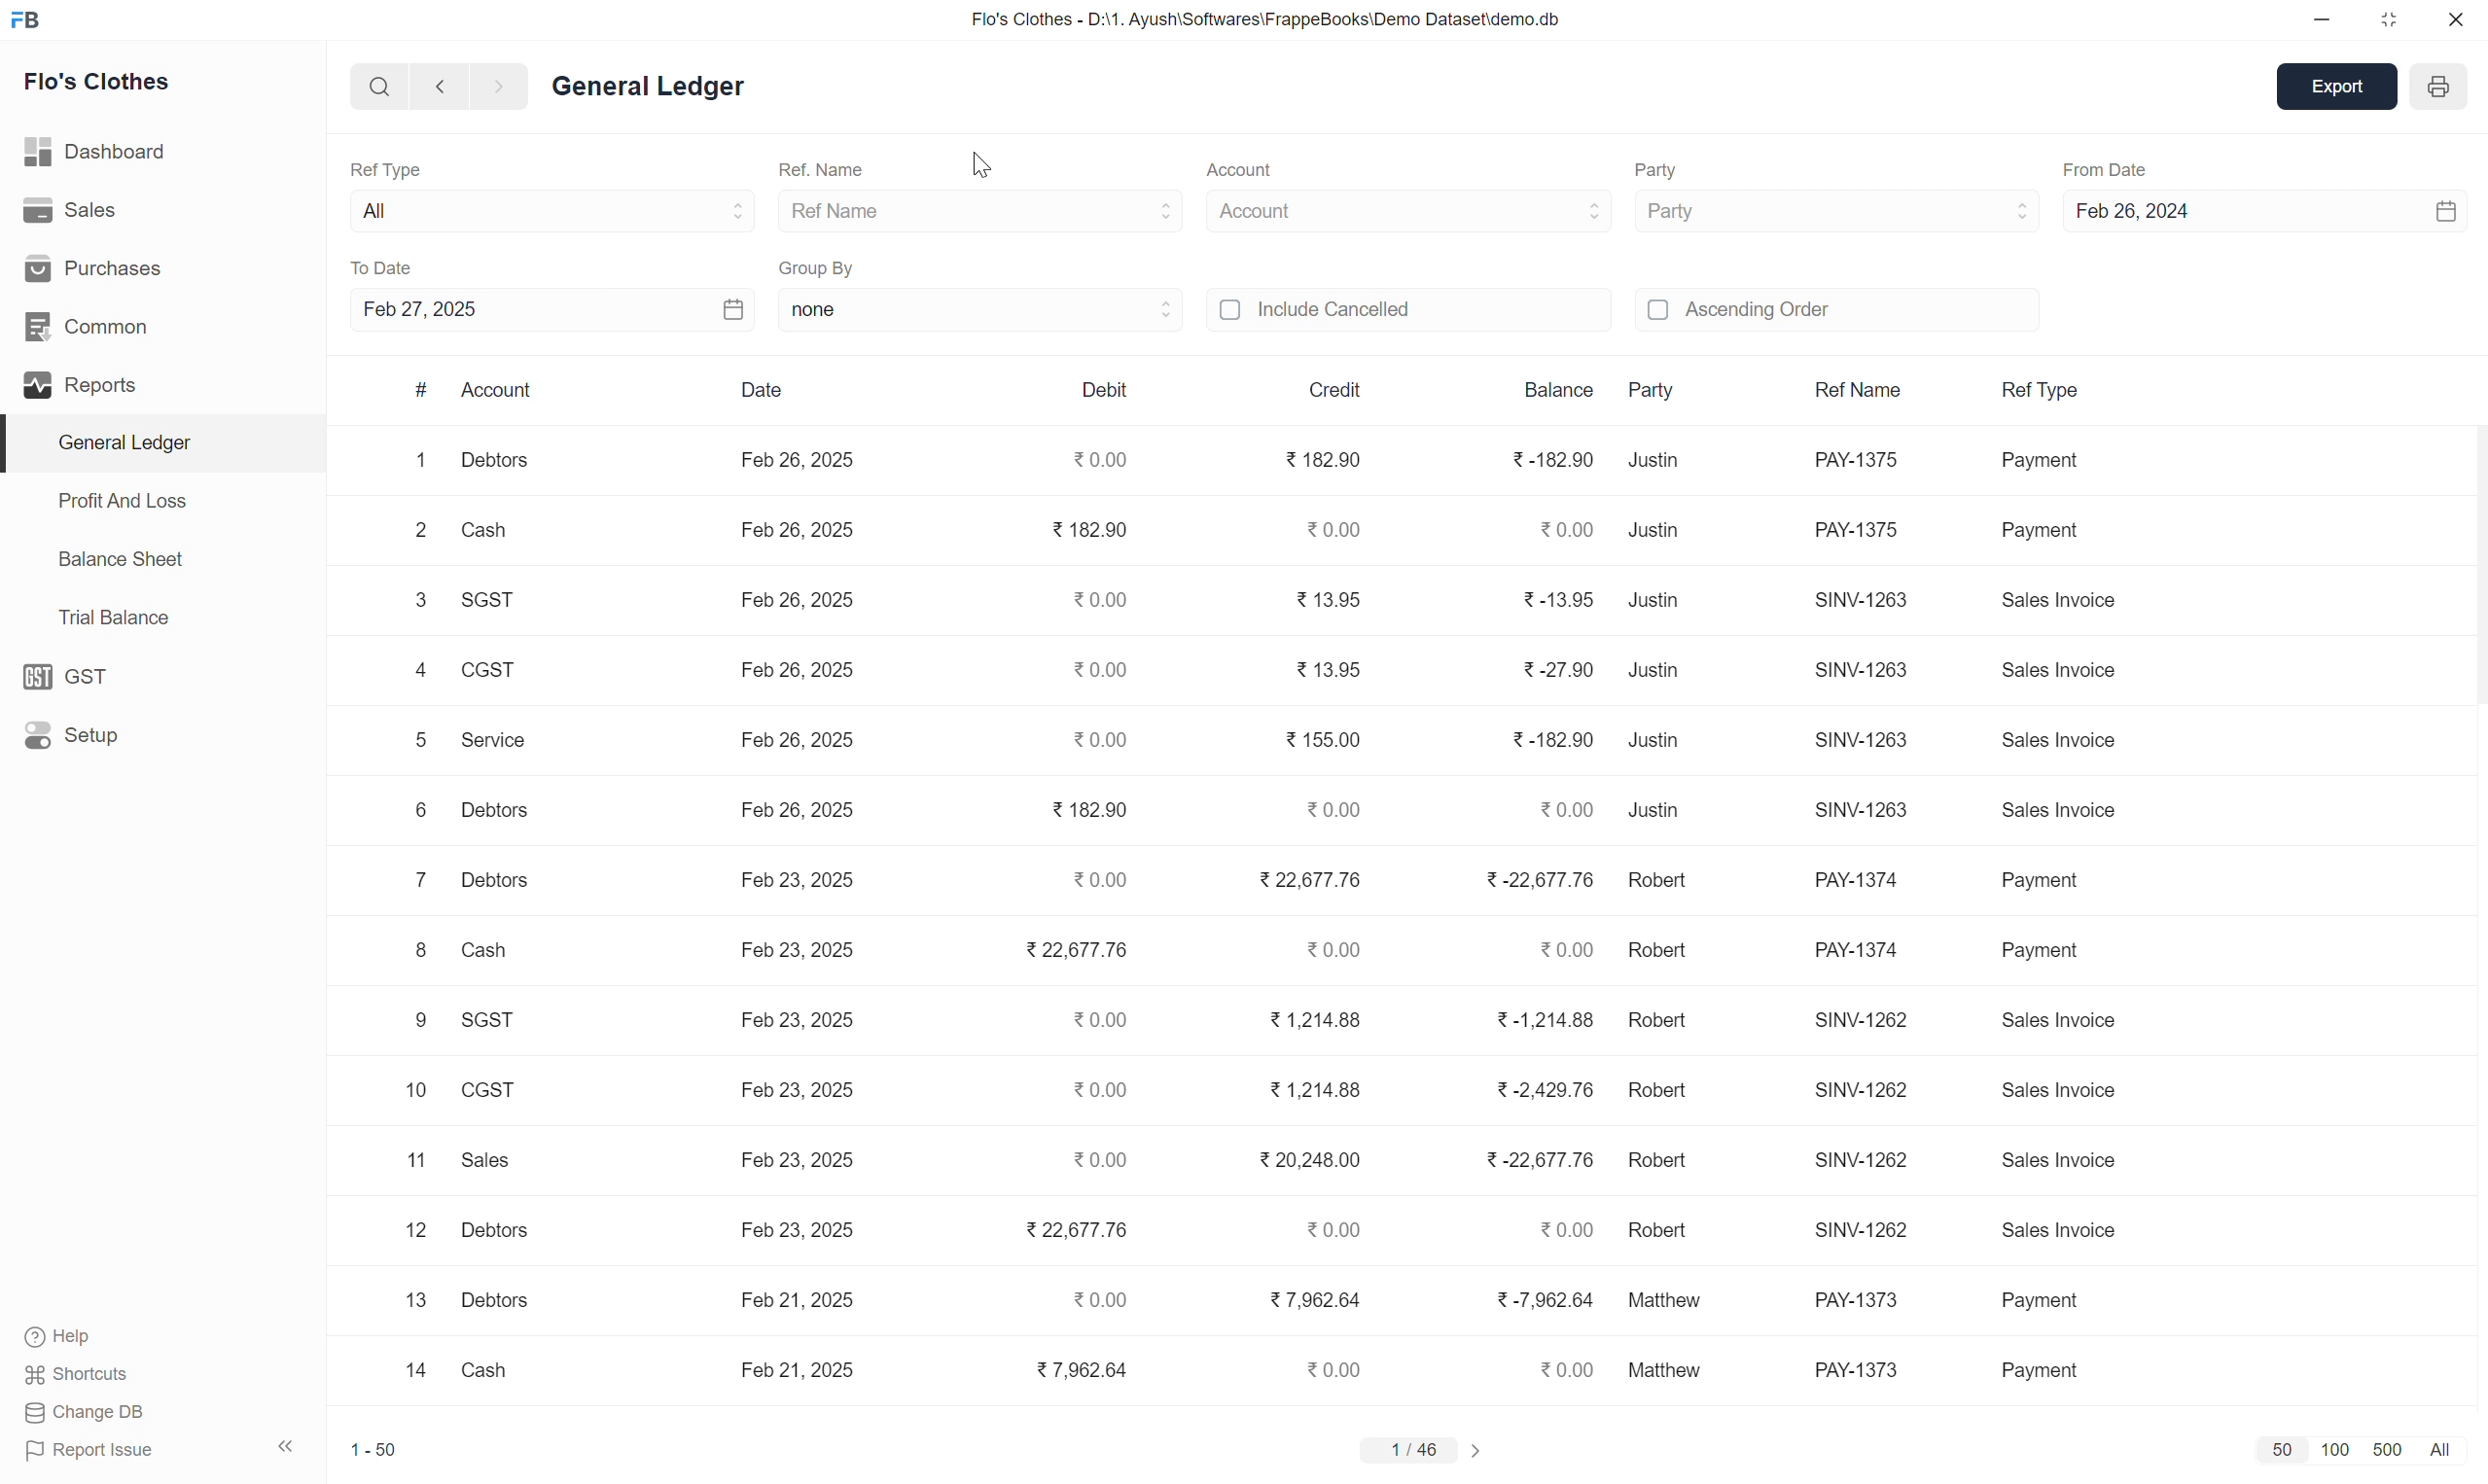 This screenshot has width=2488, height=1484. I want to click on 0.00, so click(1102, 739).